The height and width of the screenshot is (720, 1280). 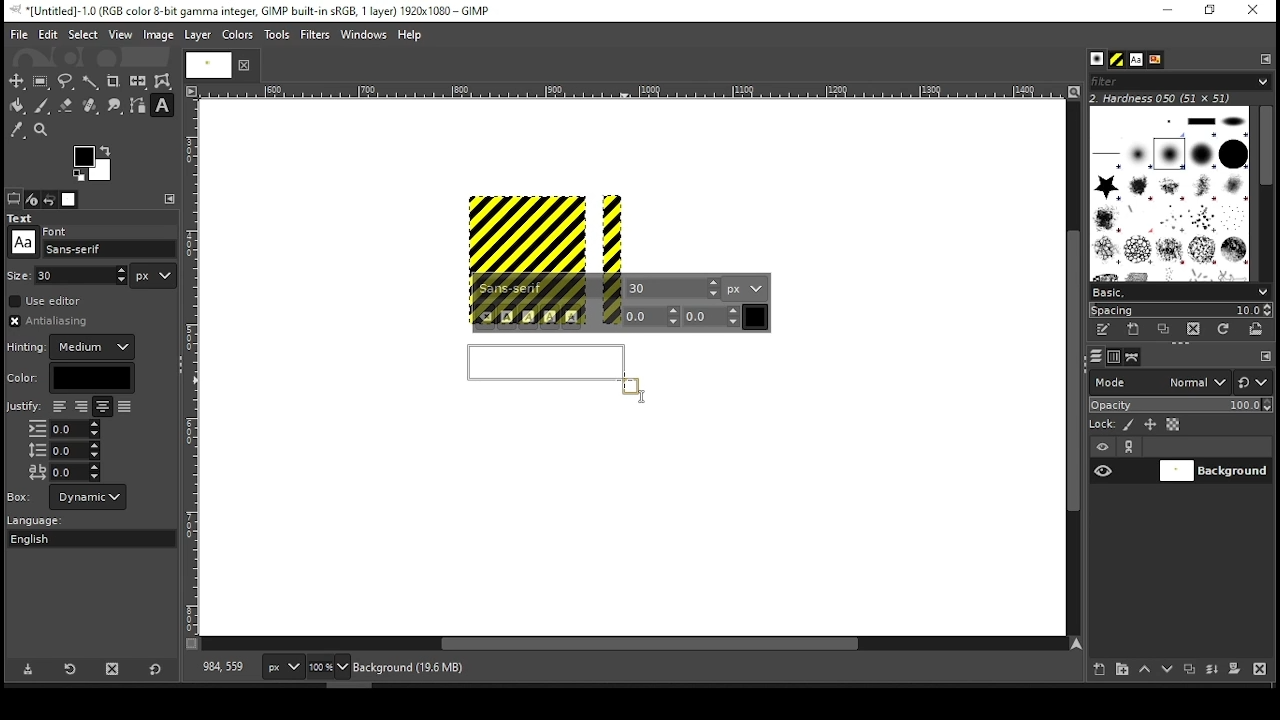 I want to click on , so click(x=629, y=92).